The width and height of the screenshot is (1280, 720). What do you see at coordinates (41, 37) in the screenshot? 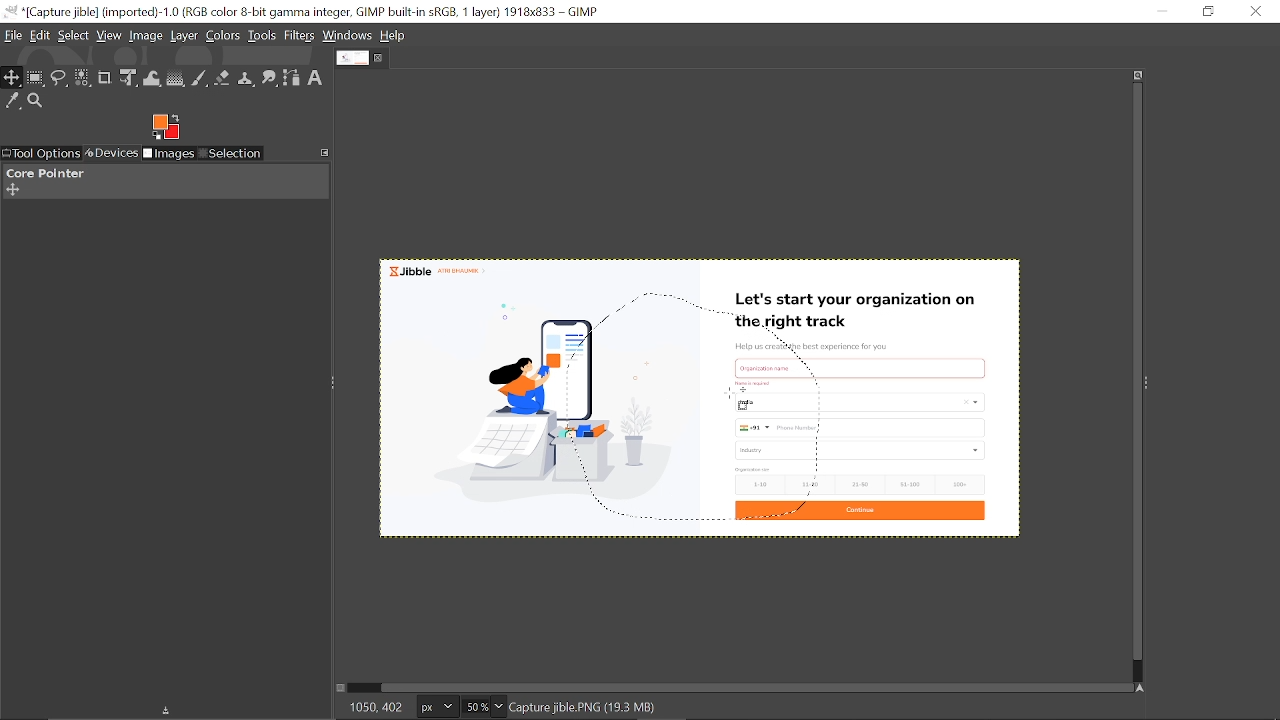
I see `Edit` at bounding box center [41, 37].